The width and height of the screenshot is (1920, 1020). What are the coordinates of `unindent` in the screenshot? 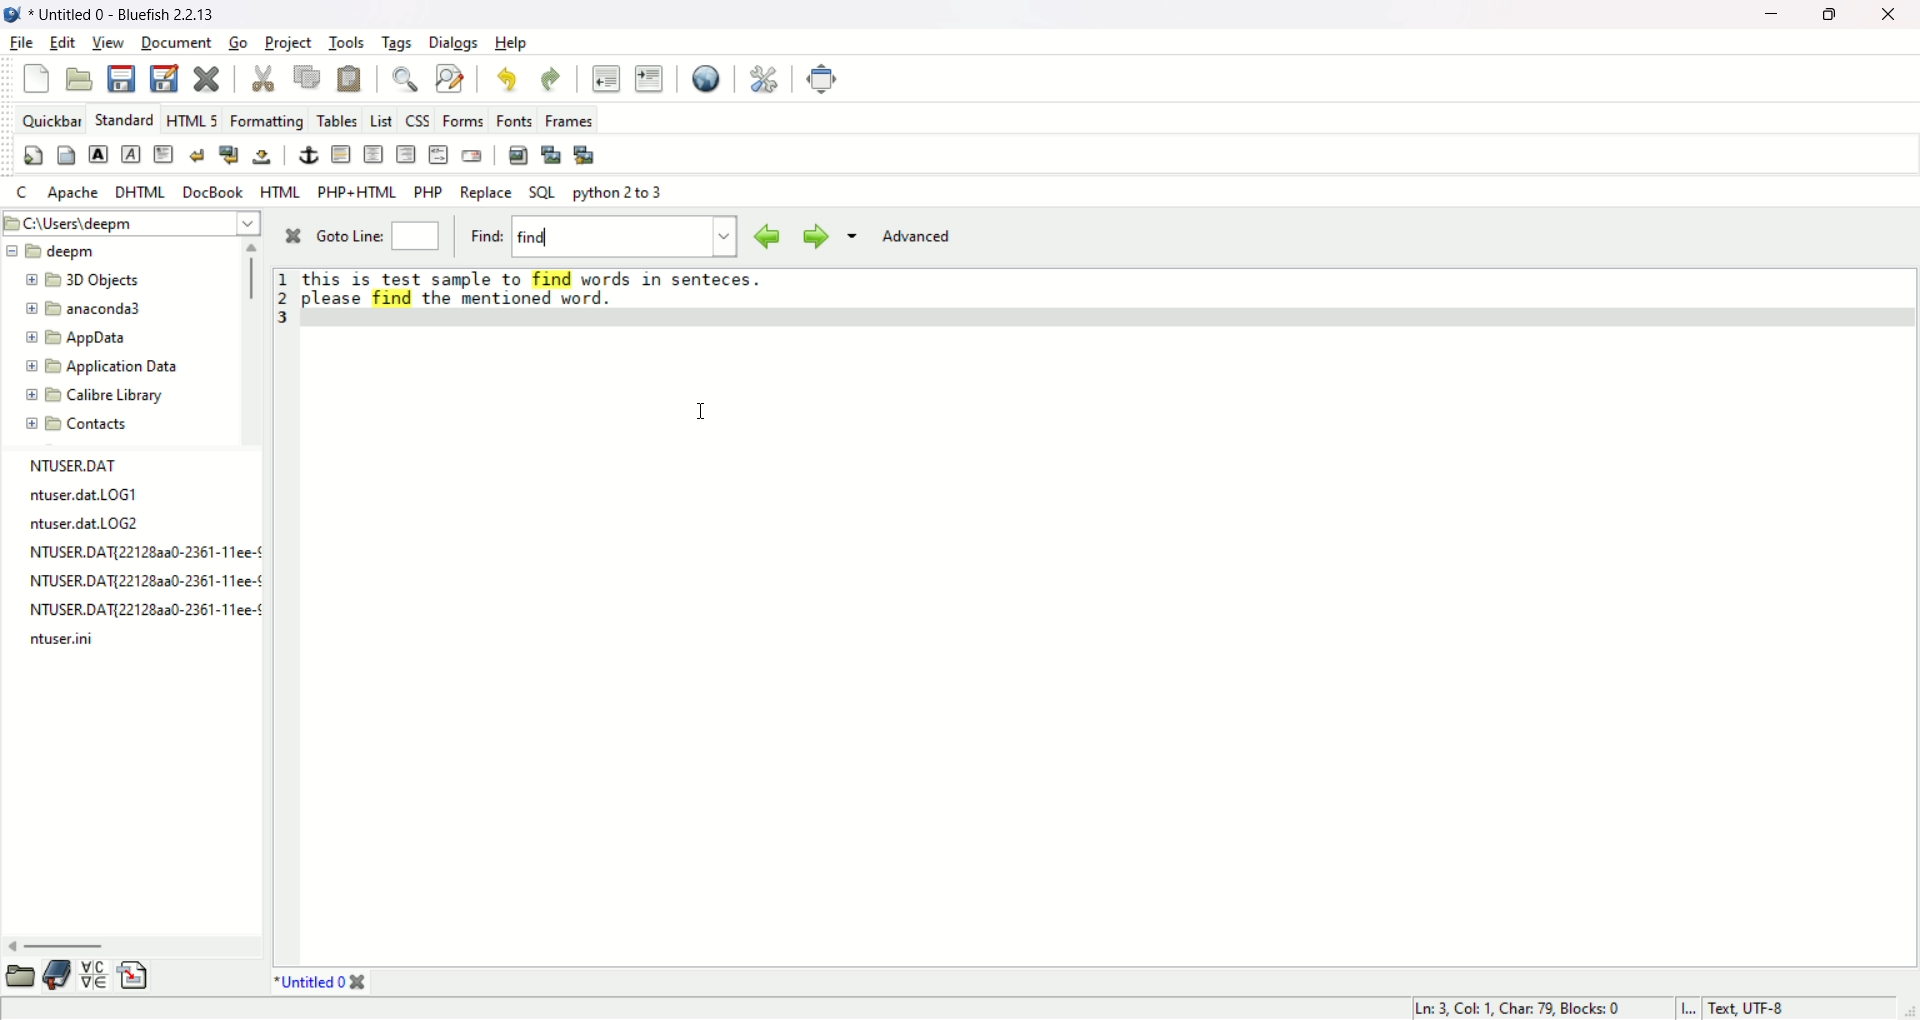 It's located at (605, 77).